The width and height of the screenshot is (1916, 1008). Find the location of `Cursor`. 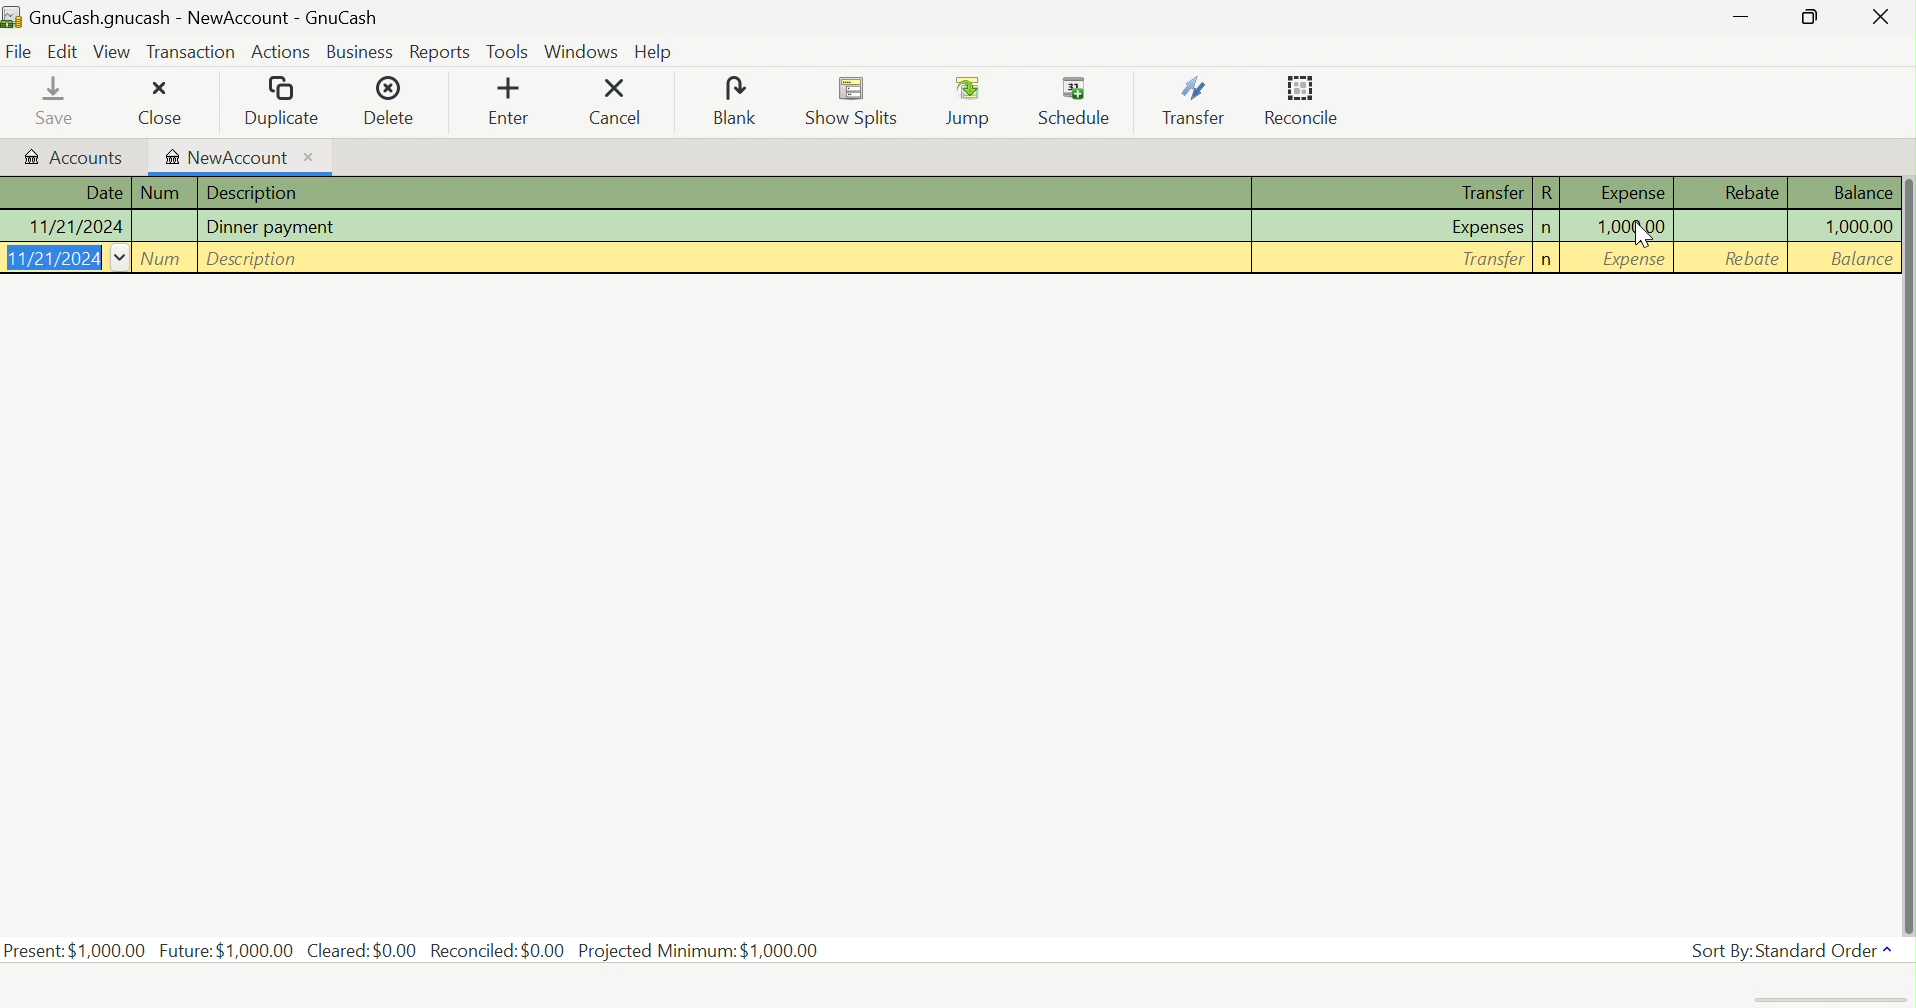

Cursor is located at coordinates (1645, 238).